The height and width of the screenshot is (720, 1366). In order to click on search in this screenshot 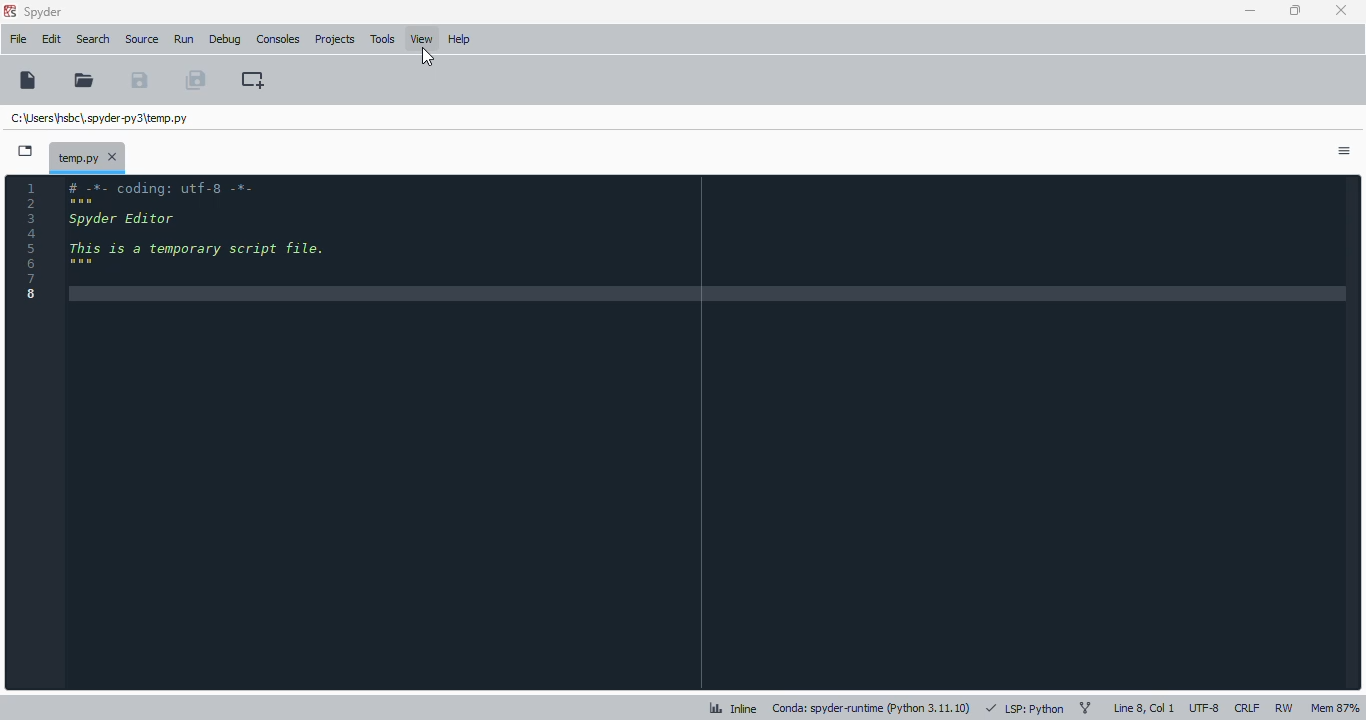, I will do `click(92, 40)`.